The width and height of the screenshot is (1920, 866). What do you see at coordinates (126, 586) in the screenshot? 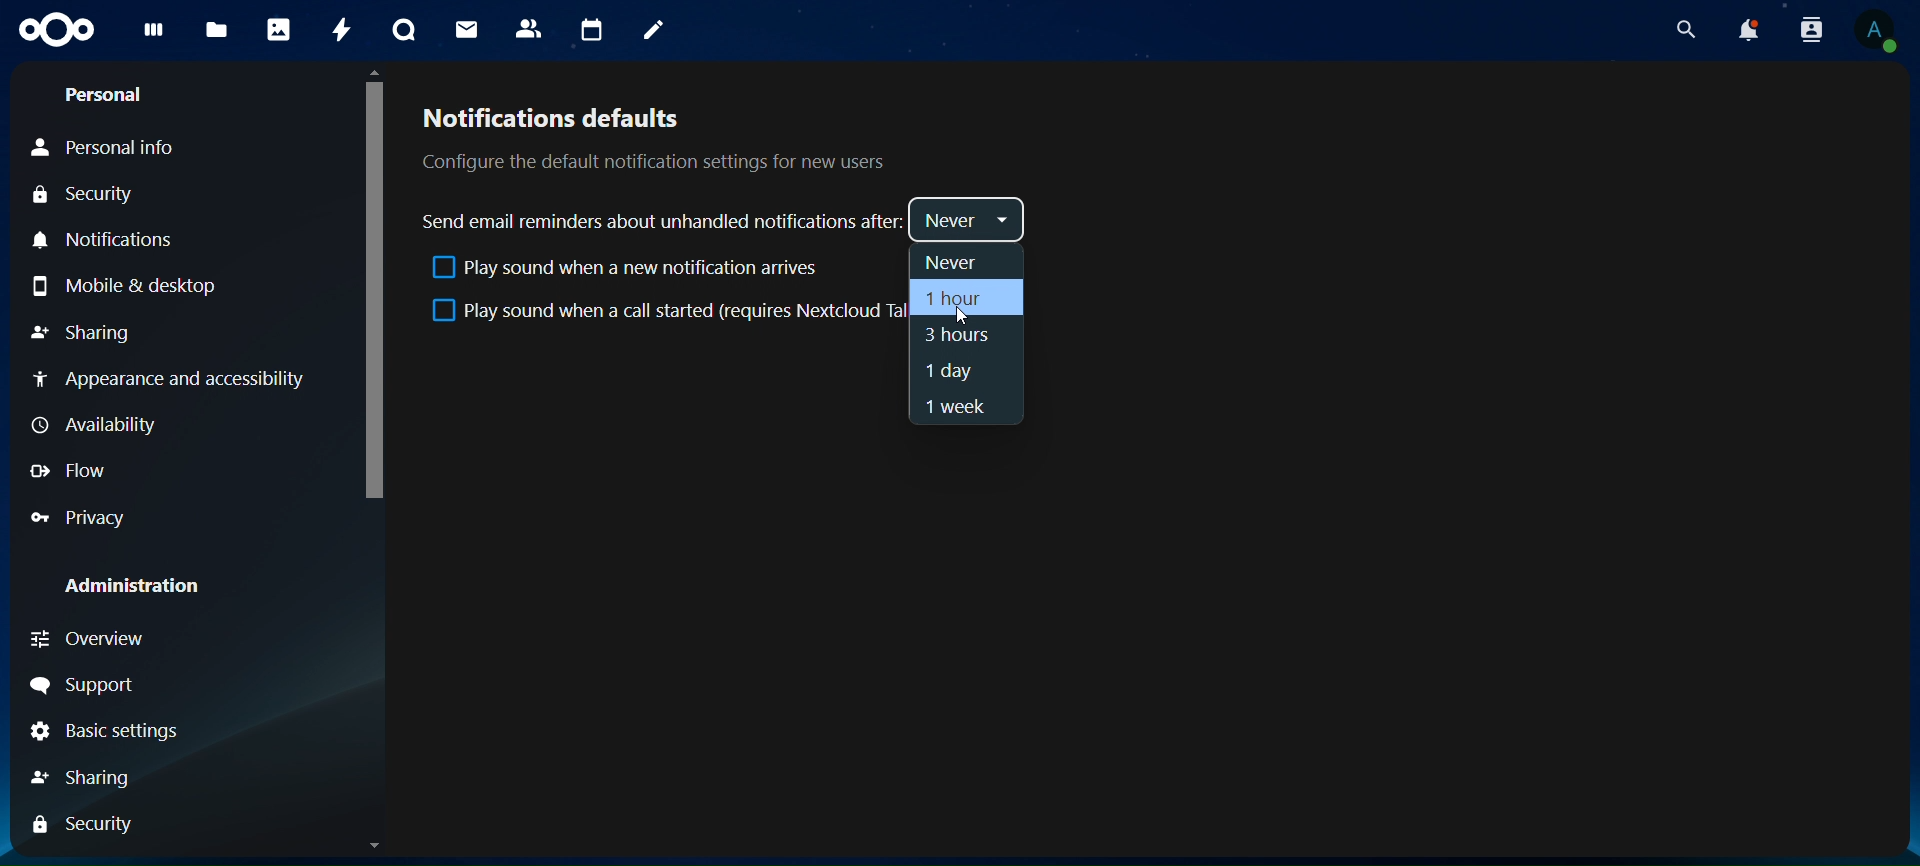
I see `Administration` at bounding box center [126, 586].